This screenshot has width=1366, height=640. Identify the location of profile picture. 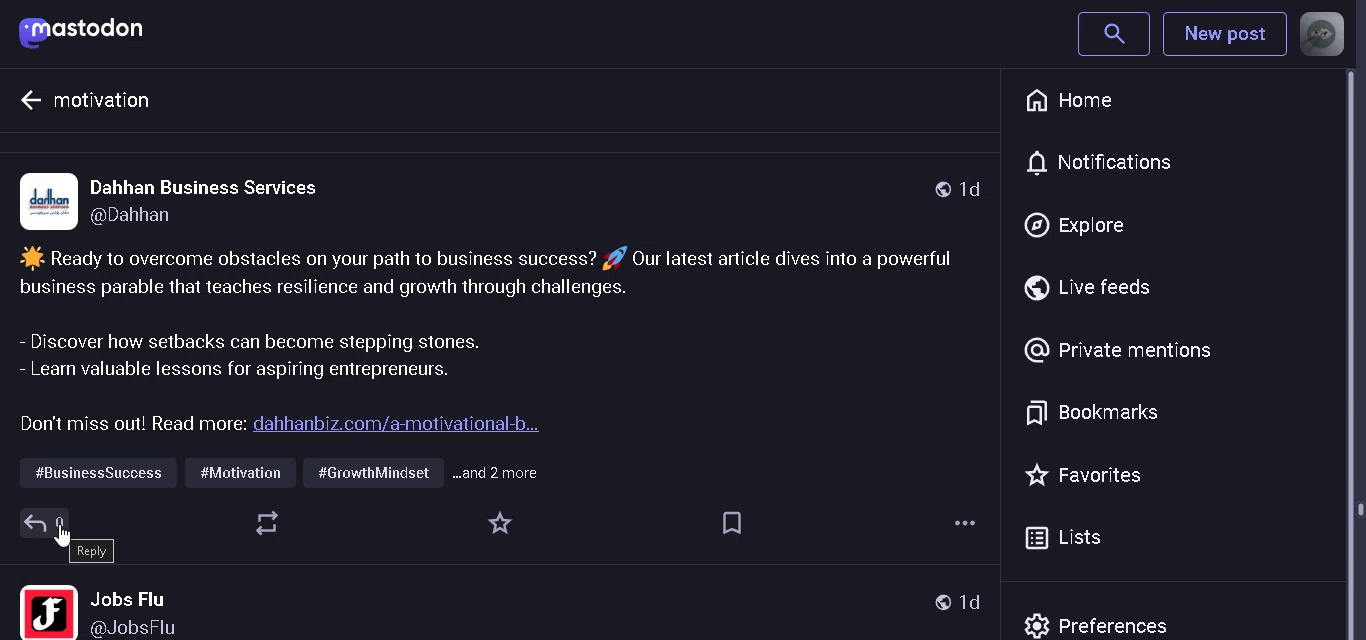
(47, 202).